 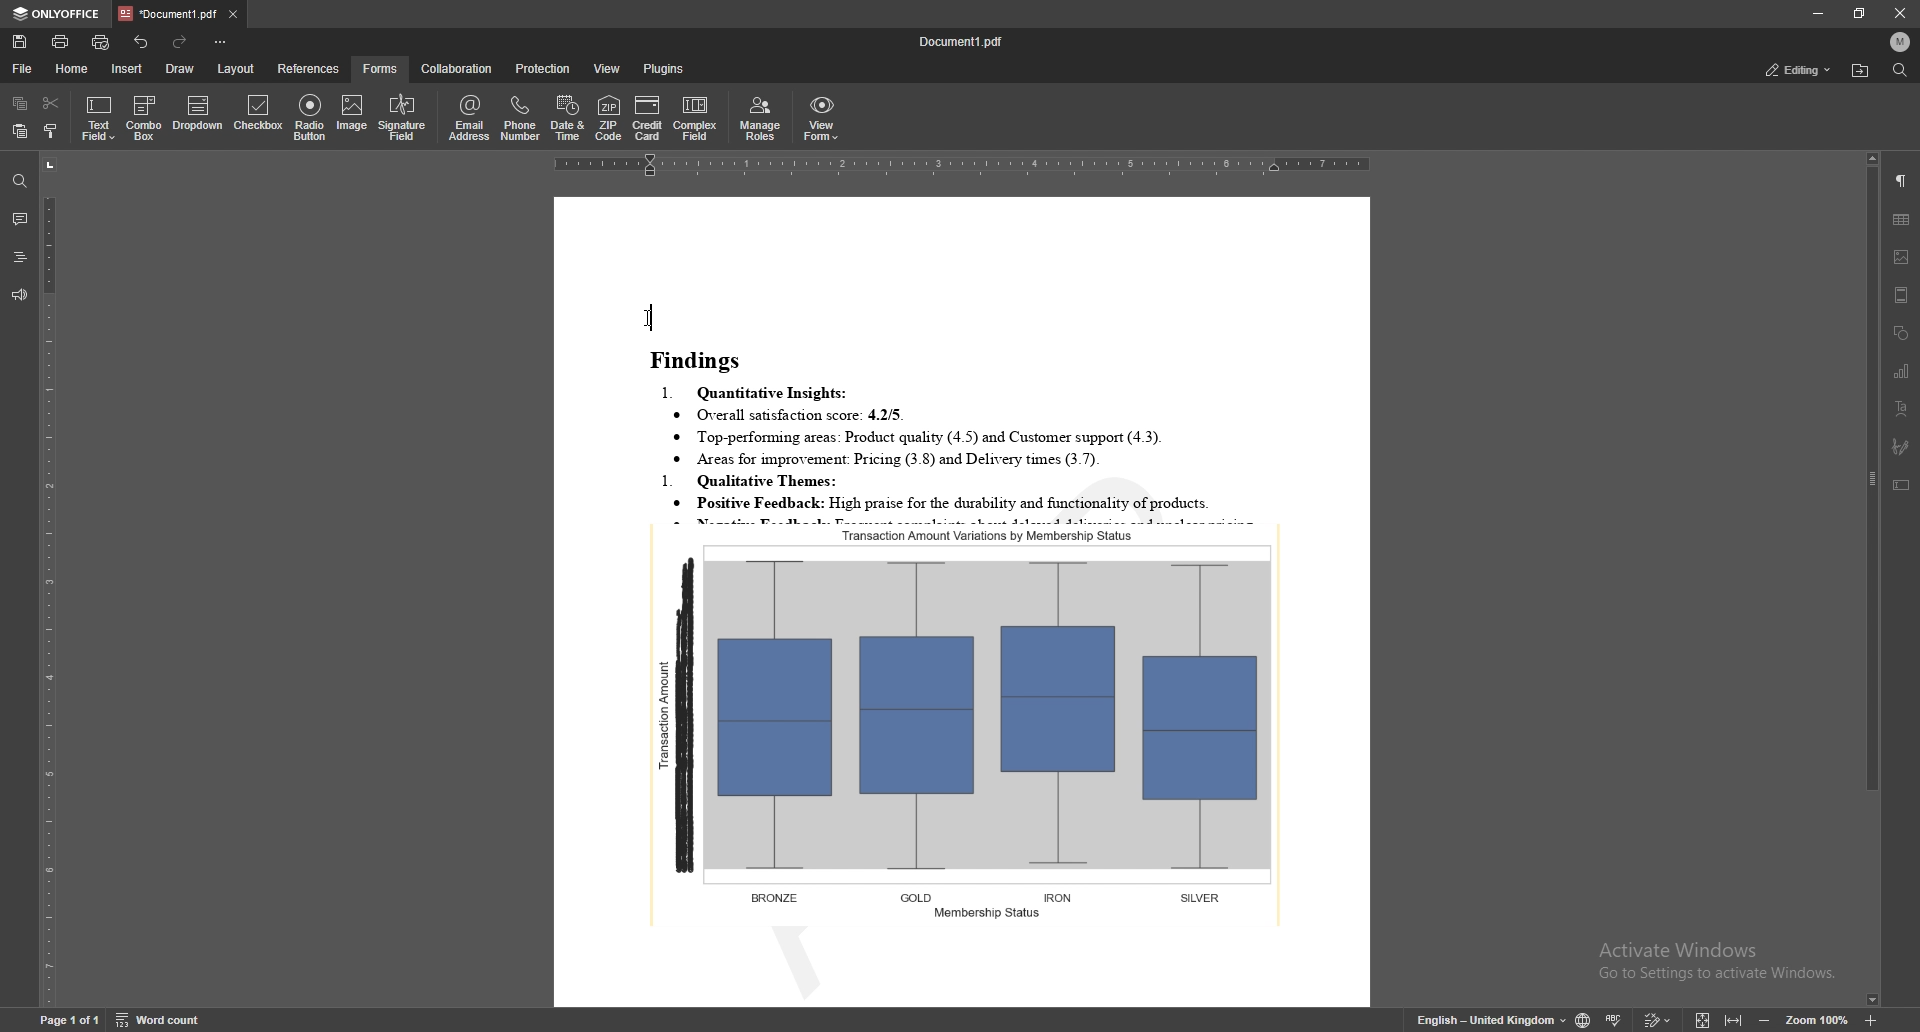 I want to click on zoom 100%, so click(x=1819, y=1022).